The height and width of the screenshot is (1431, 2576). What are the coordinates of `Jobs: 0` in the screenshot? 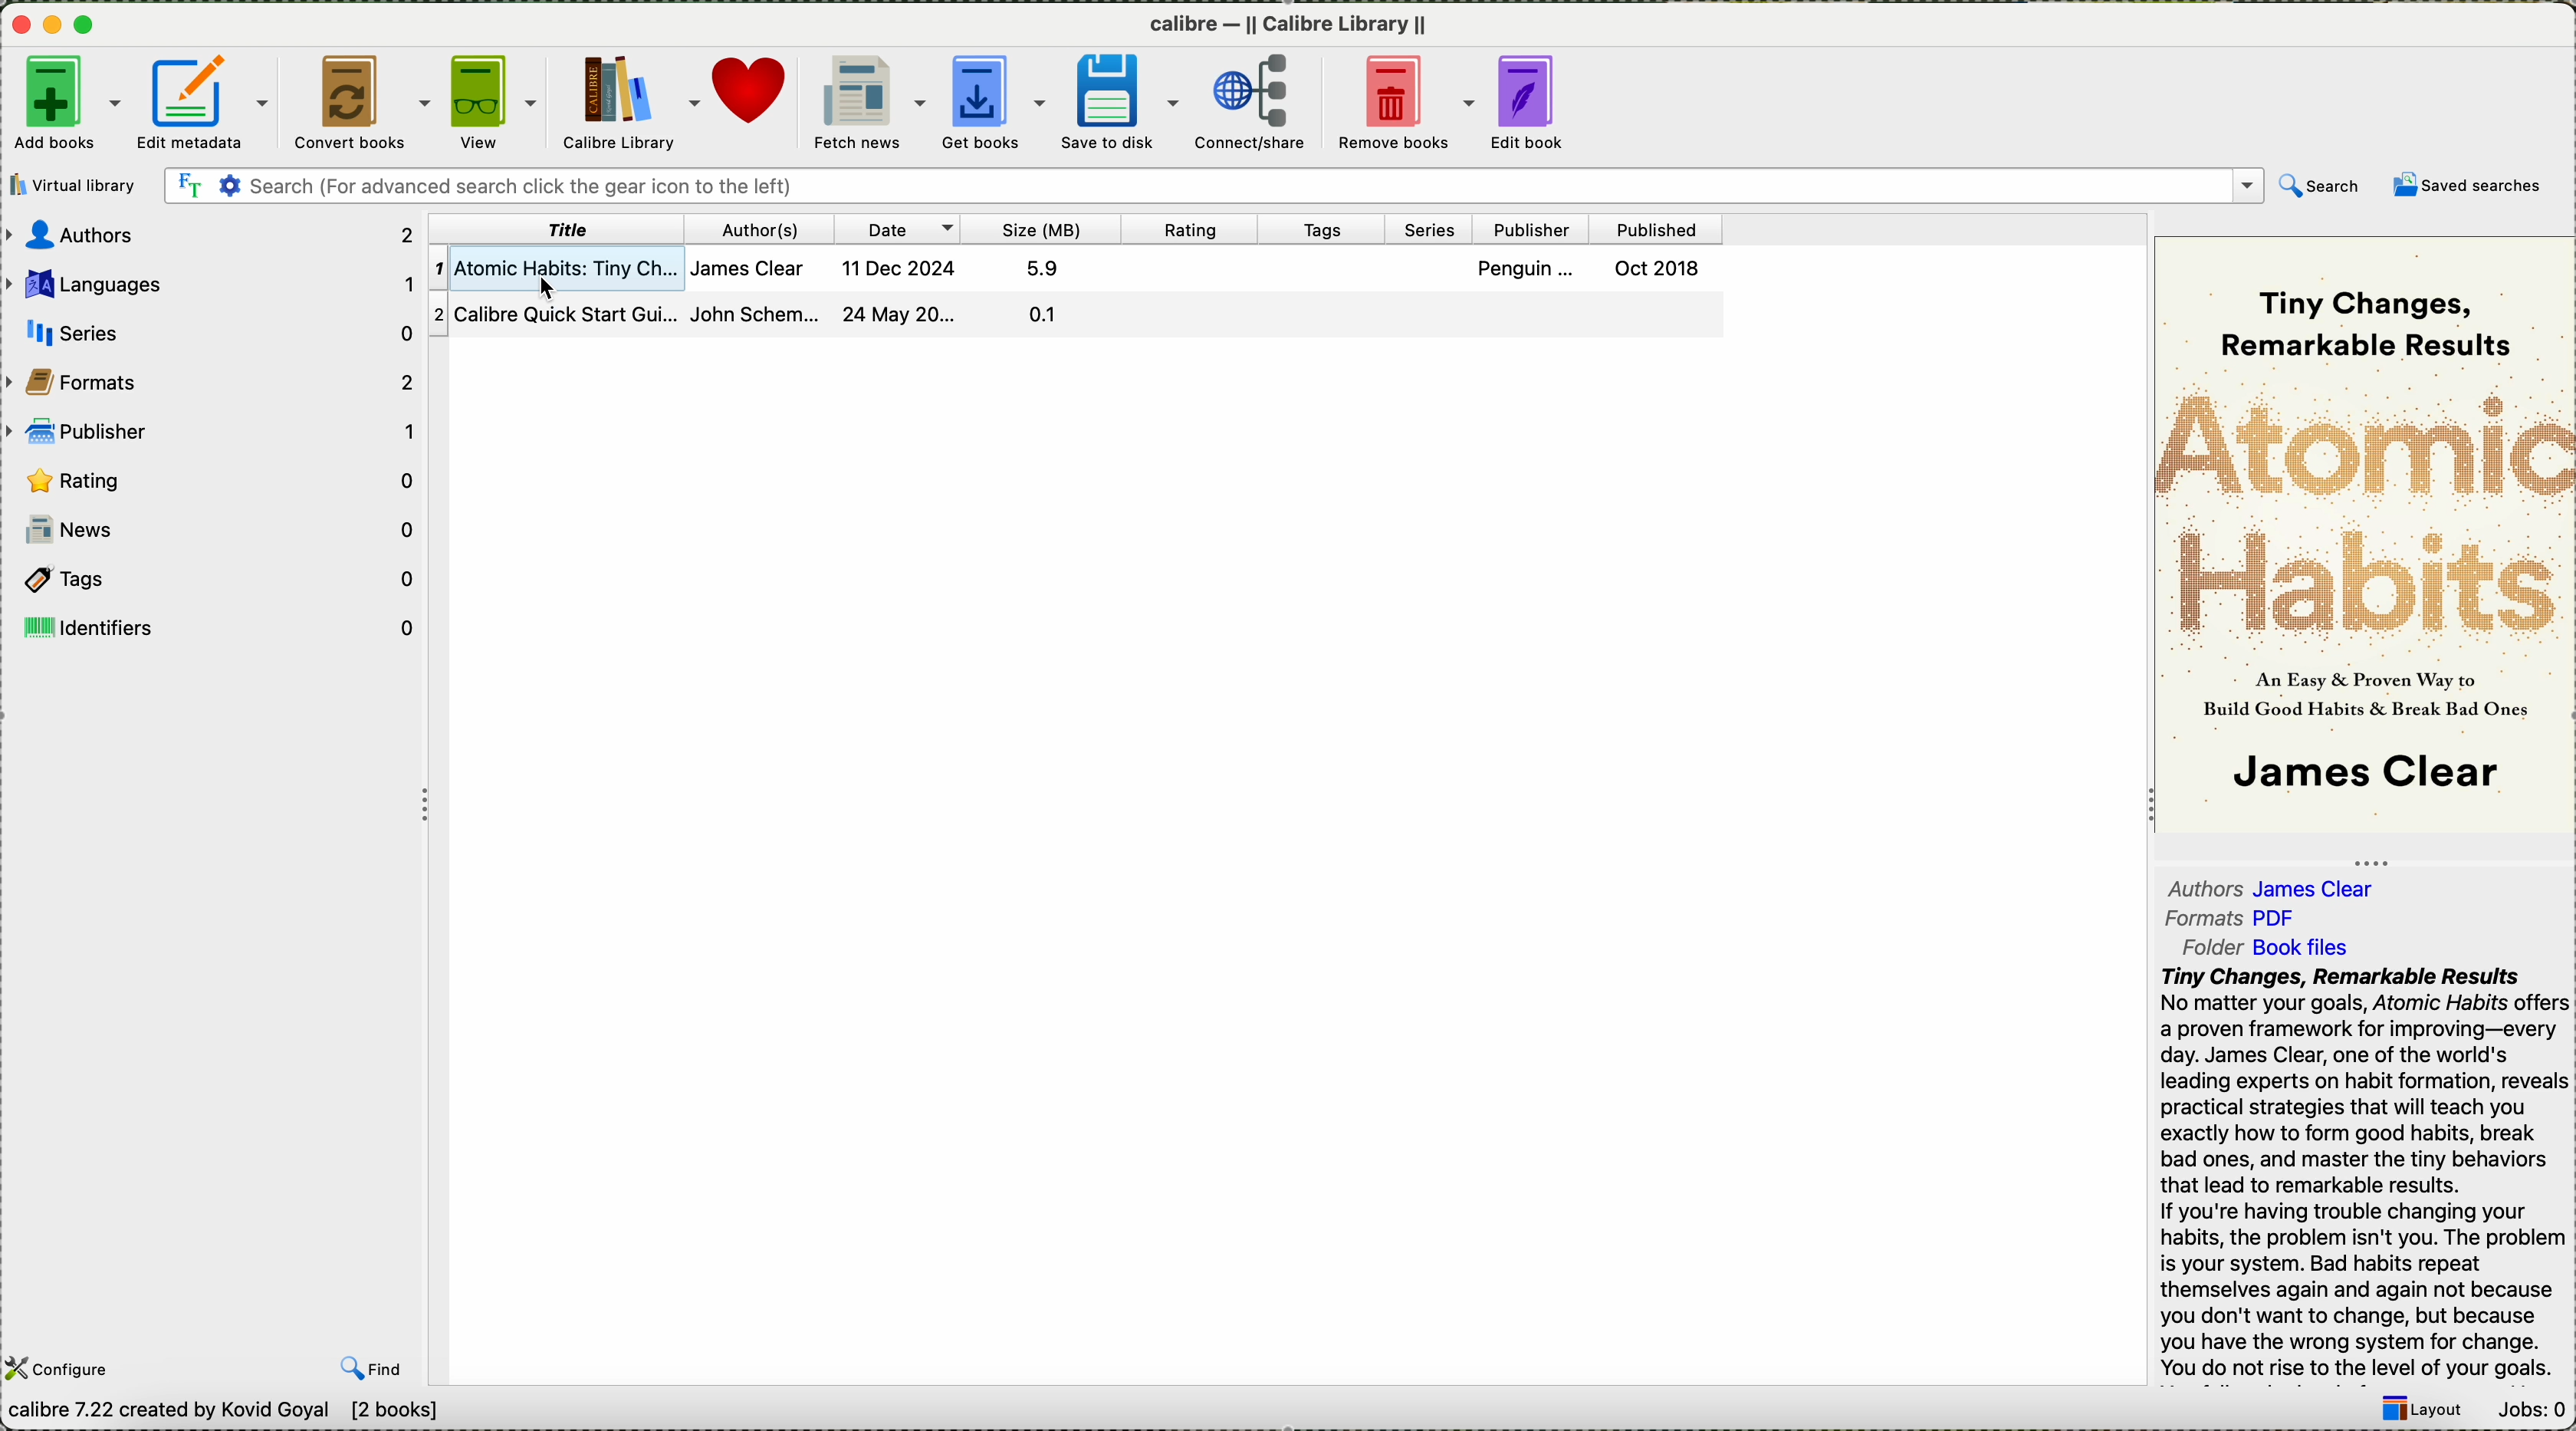 It's located at (2533, 1411).